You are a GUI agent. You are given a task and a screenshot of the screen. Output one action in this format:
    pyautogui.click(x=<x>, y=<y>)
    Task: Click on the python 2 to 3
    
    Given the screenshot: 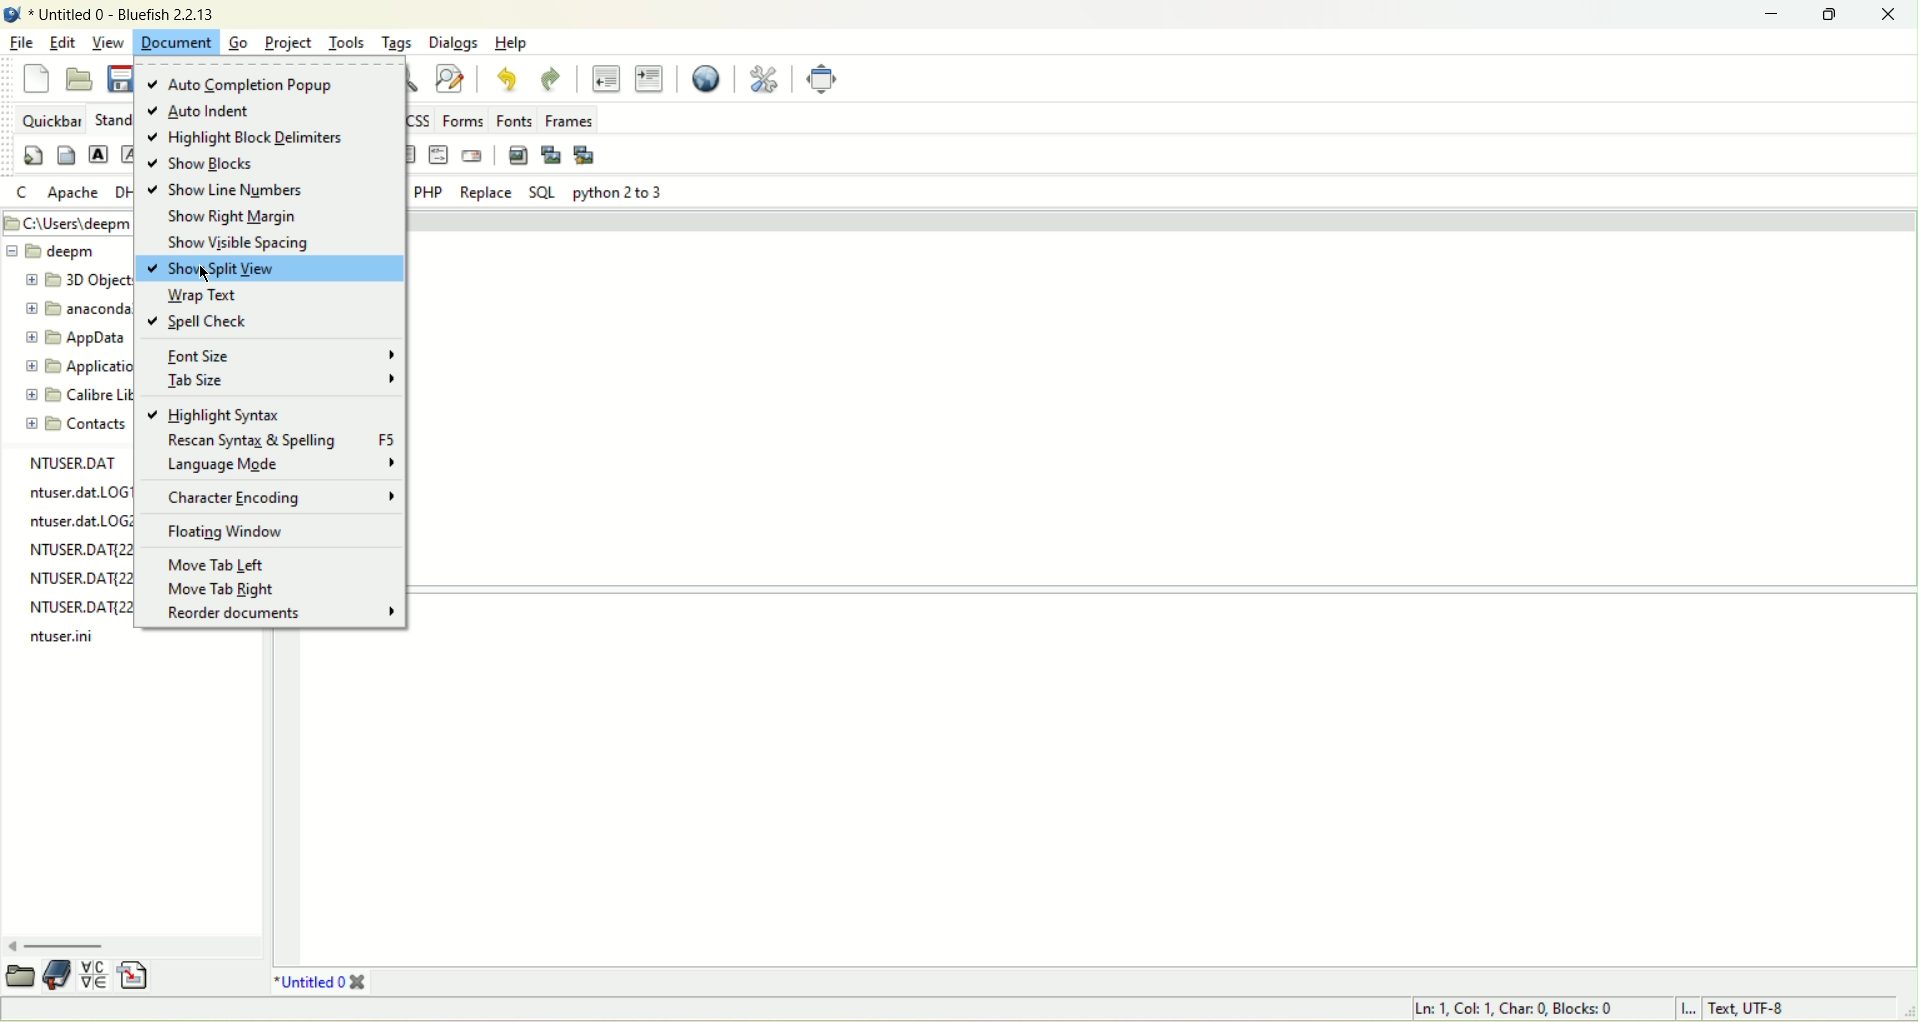 What is the action you would take?
    pyautogui.click(x=618, y=193)
    